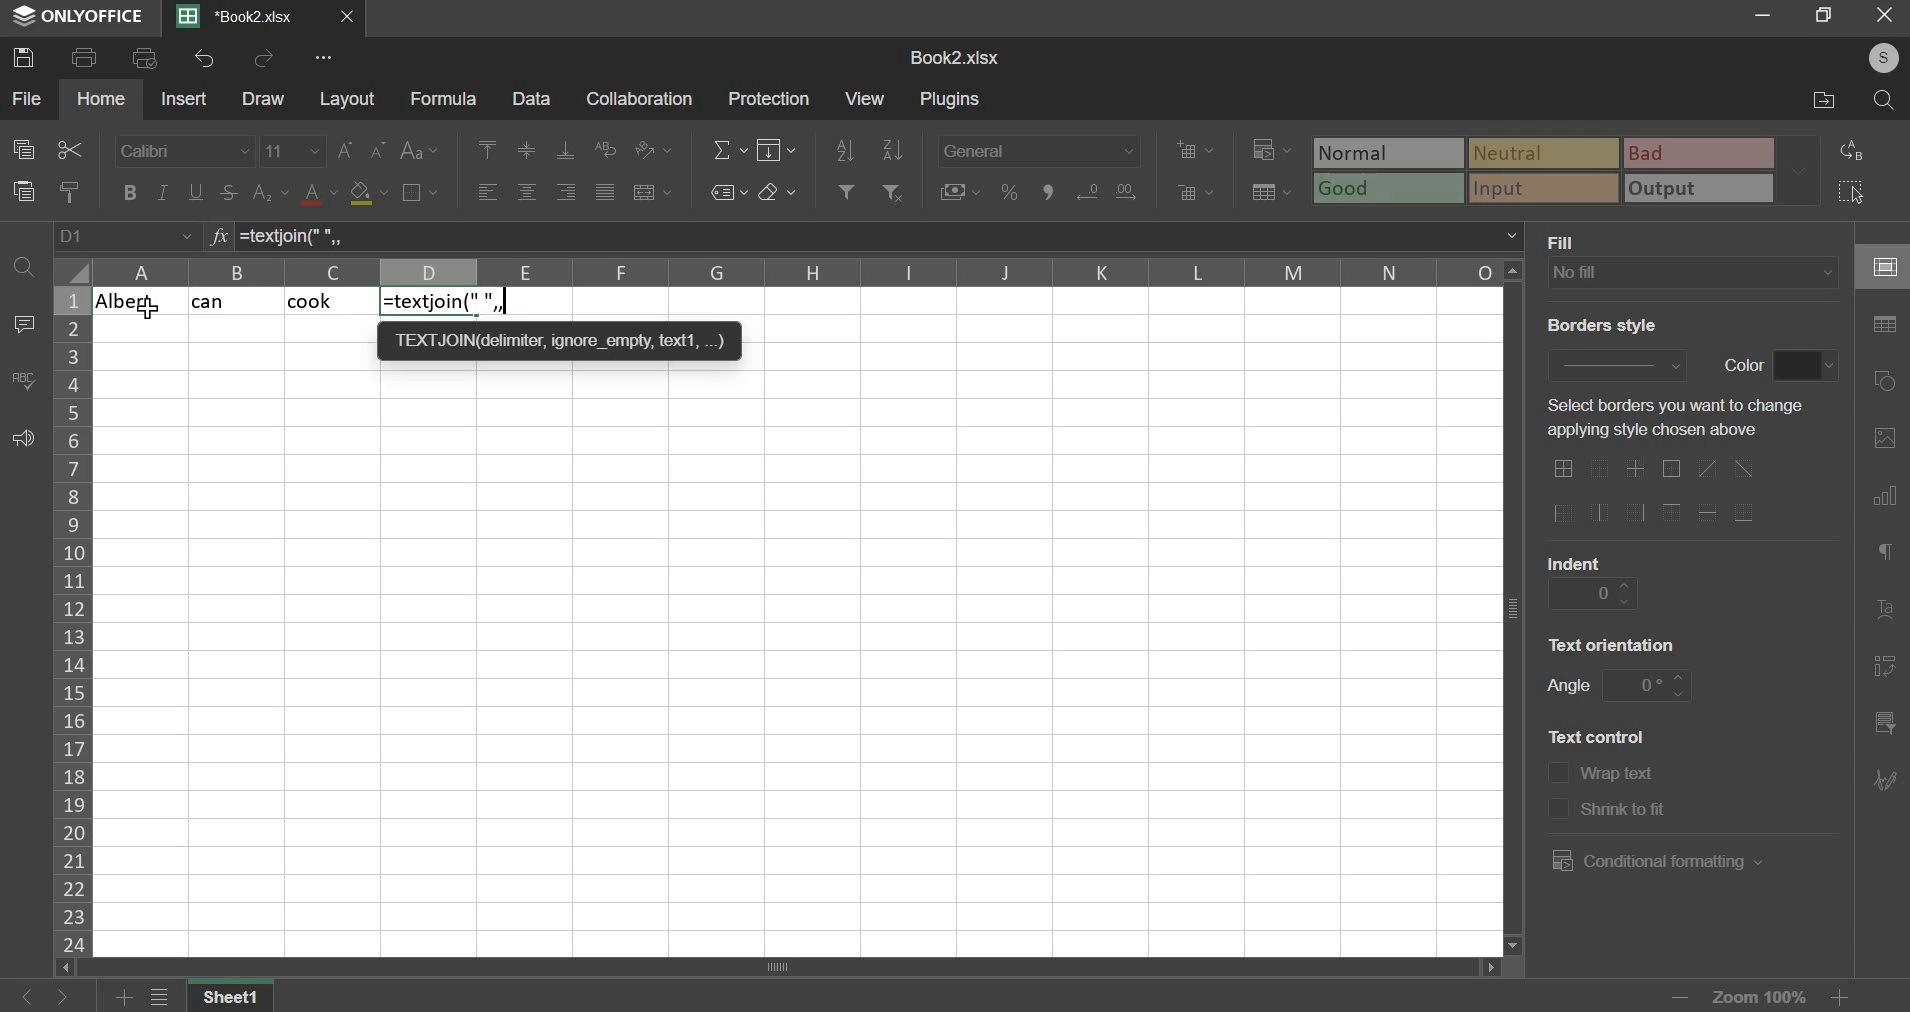 The height and width of the screenshot is (1012, 1910). What do you see at coordinates (1888, 382) in the screenshot?
I see `shapes` at bounding box center [1888, 382].